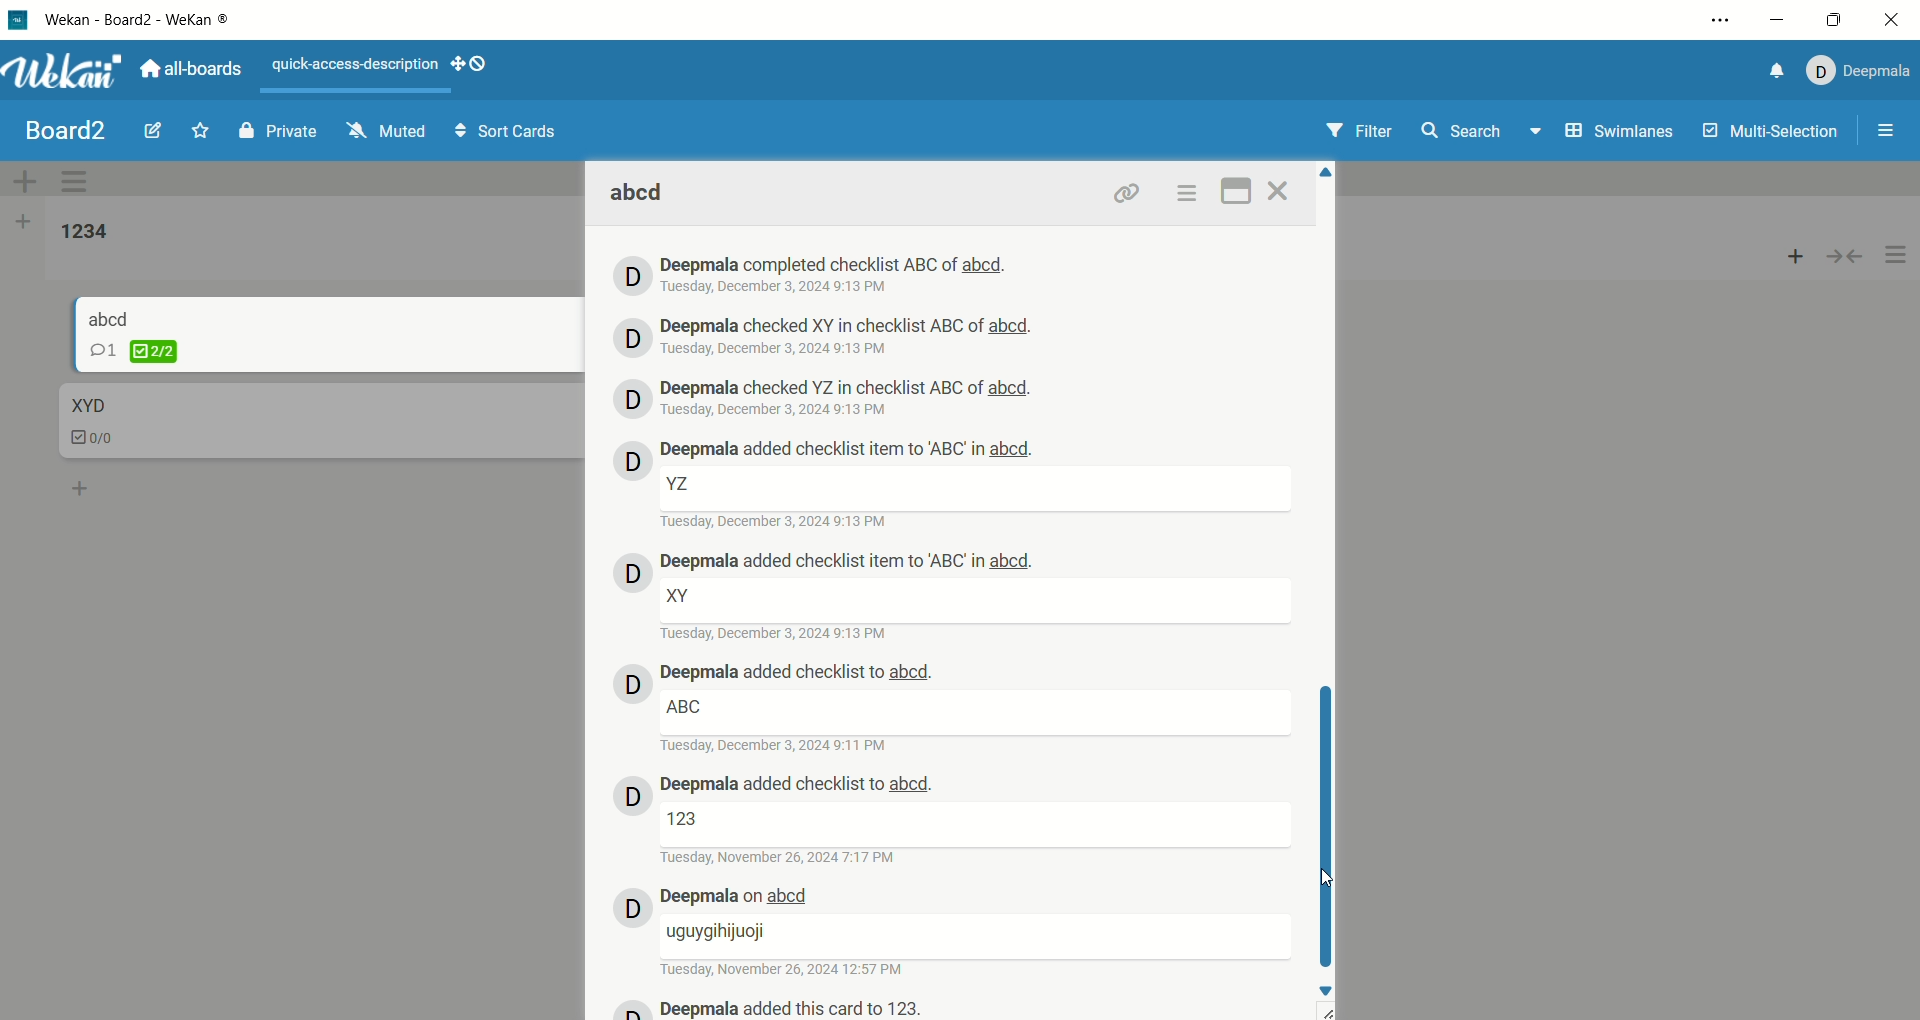 This screenshot has width=1920, height=1020. Describe the element at coordinates (19, 23) in the screenshot. I see `logo` at that location.